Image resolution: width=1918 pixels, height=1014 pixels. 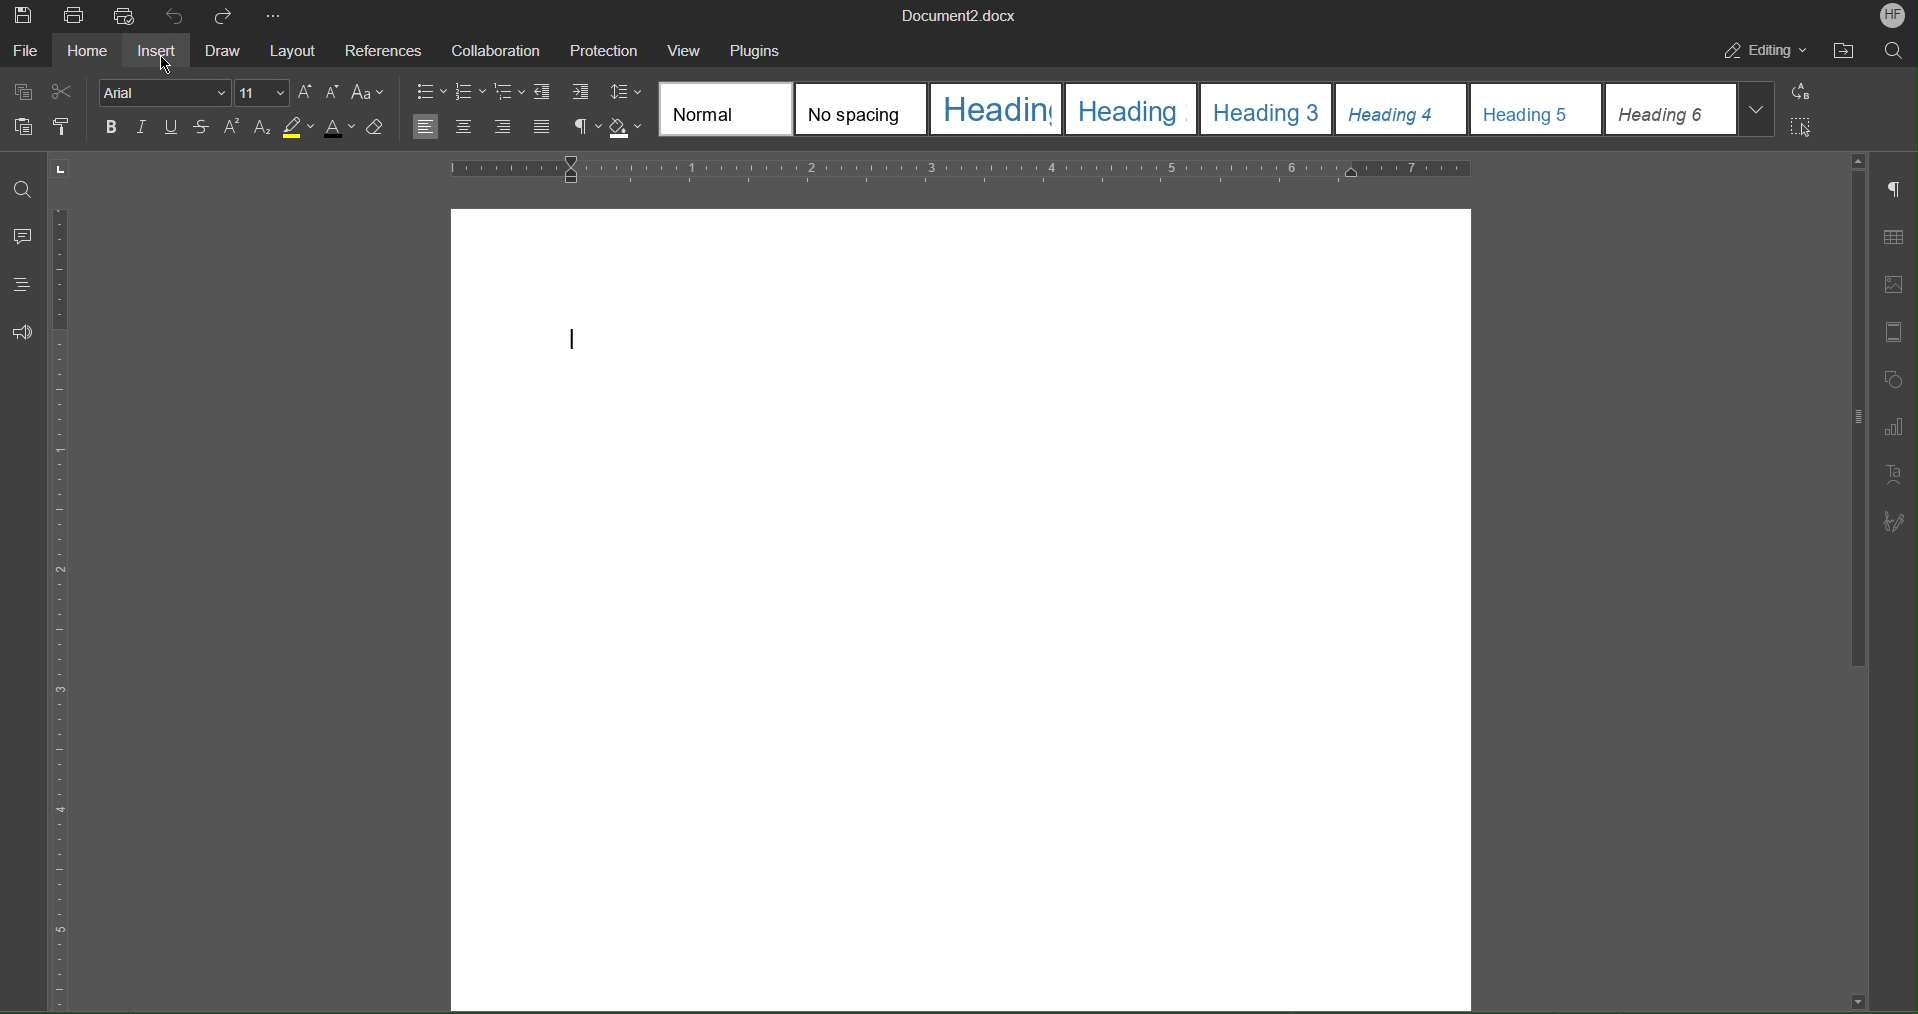 What do you see at coordinates (1892, 427) in the screenshot?
I see `Graph` at bounding box center [1892, 427].